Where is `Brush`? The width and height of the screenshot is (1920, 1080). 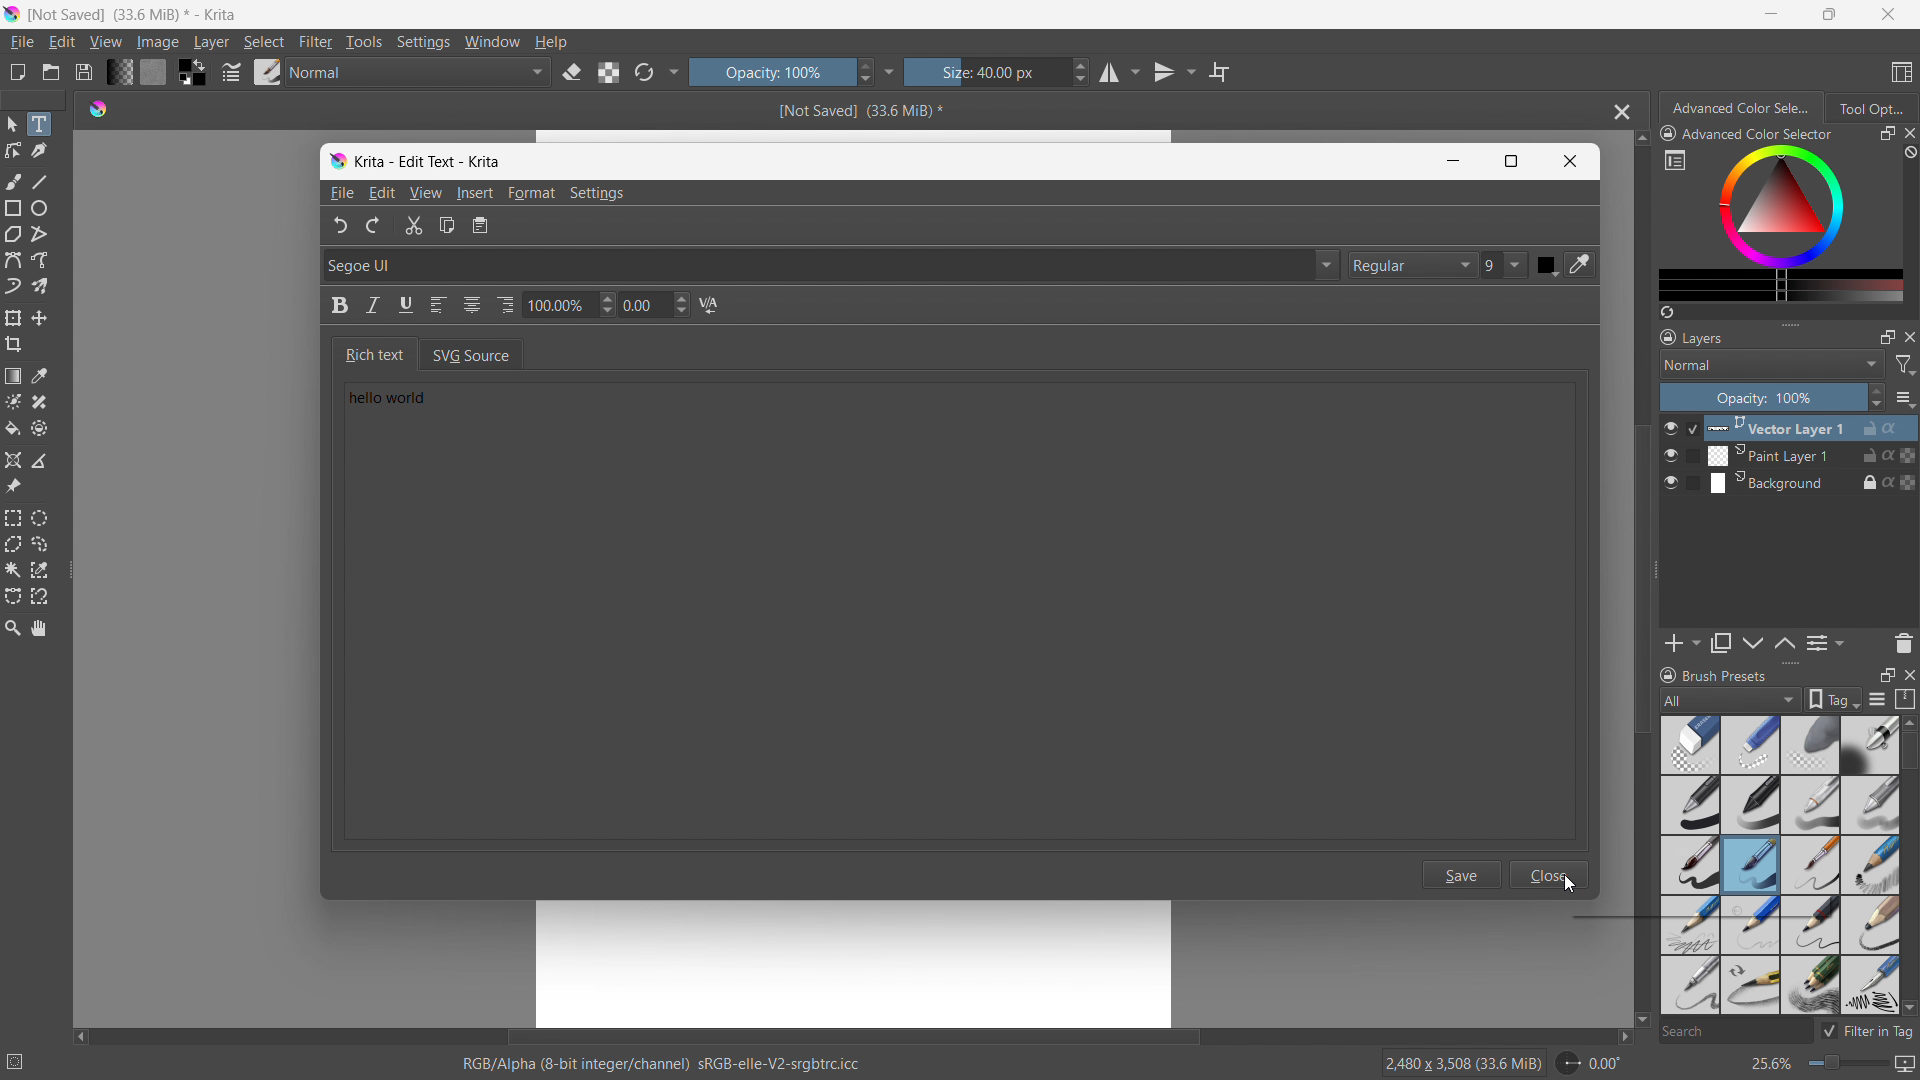
Brush is located at coordinates (1751, 865).